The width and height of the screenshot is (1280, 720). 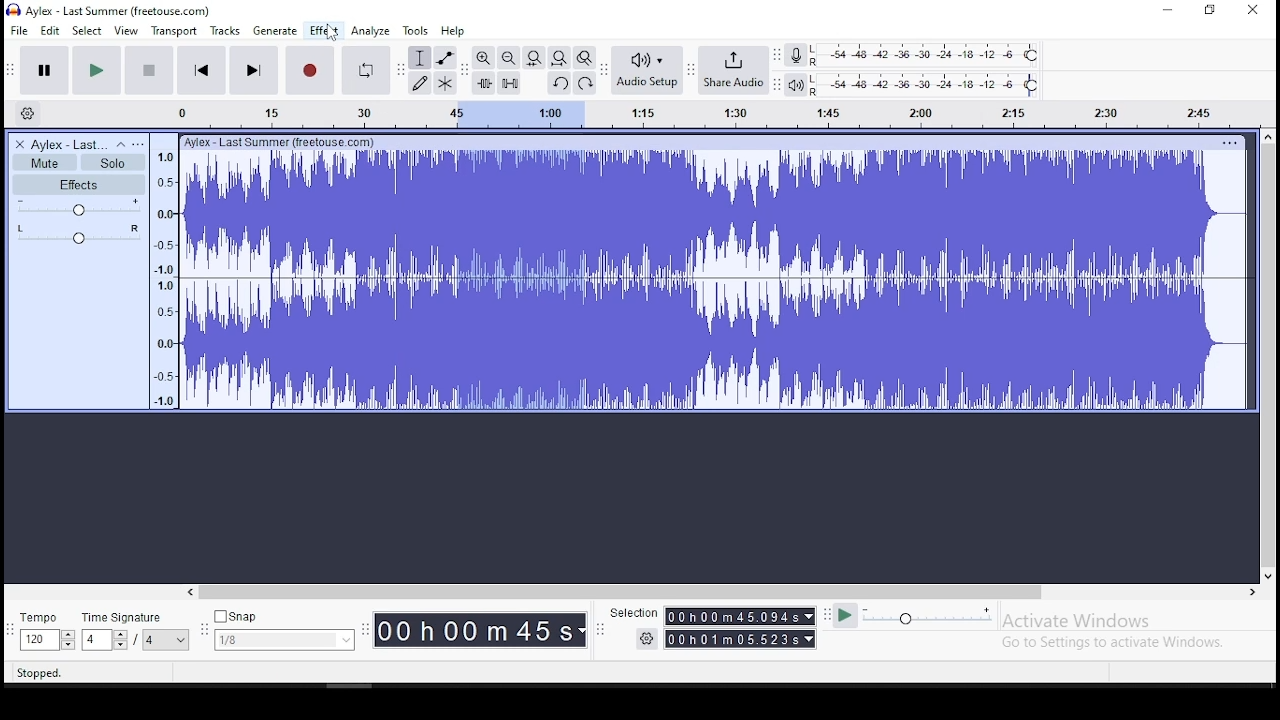 What do you see at coordinates (452, 31) in the screenshot?
I see `help` at bounding box center [452, 31].